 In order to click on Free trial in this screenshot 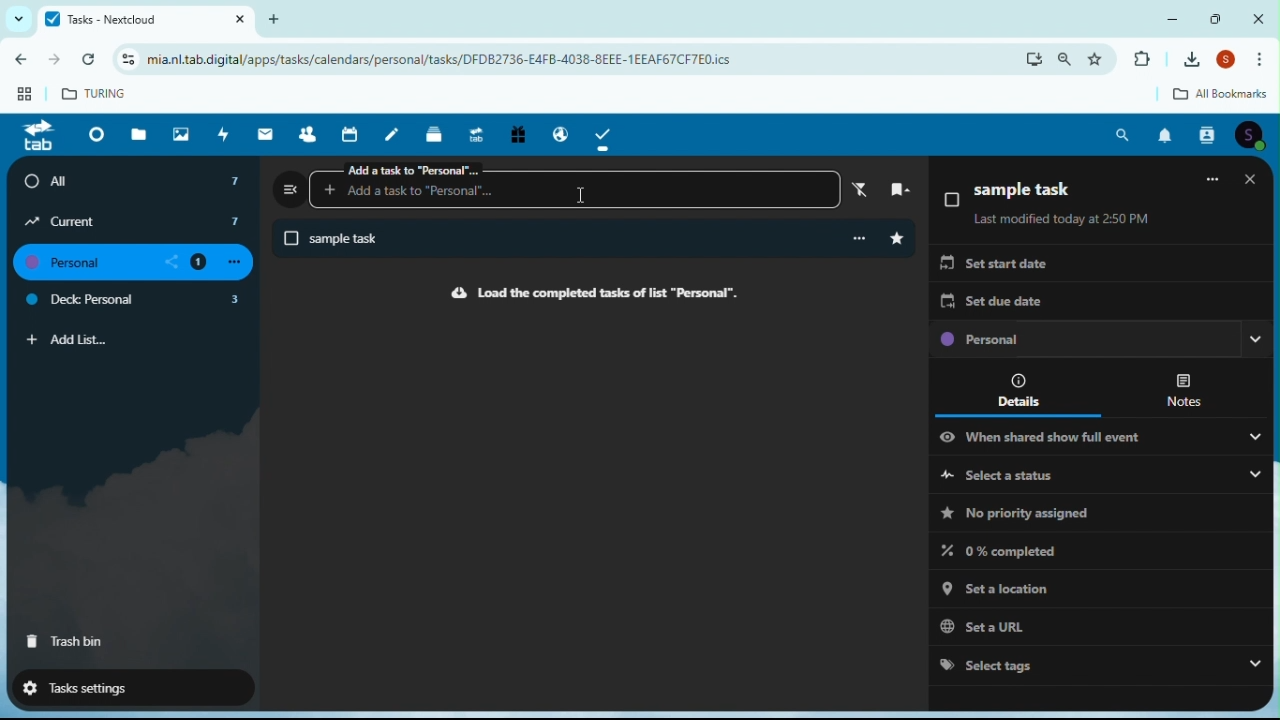, I will do `click(516, 136)`.